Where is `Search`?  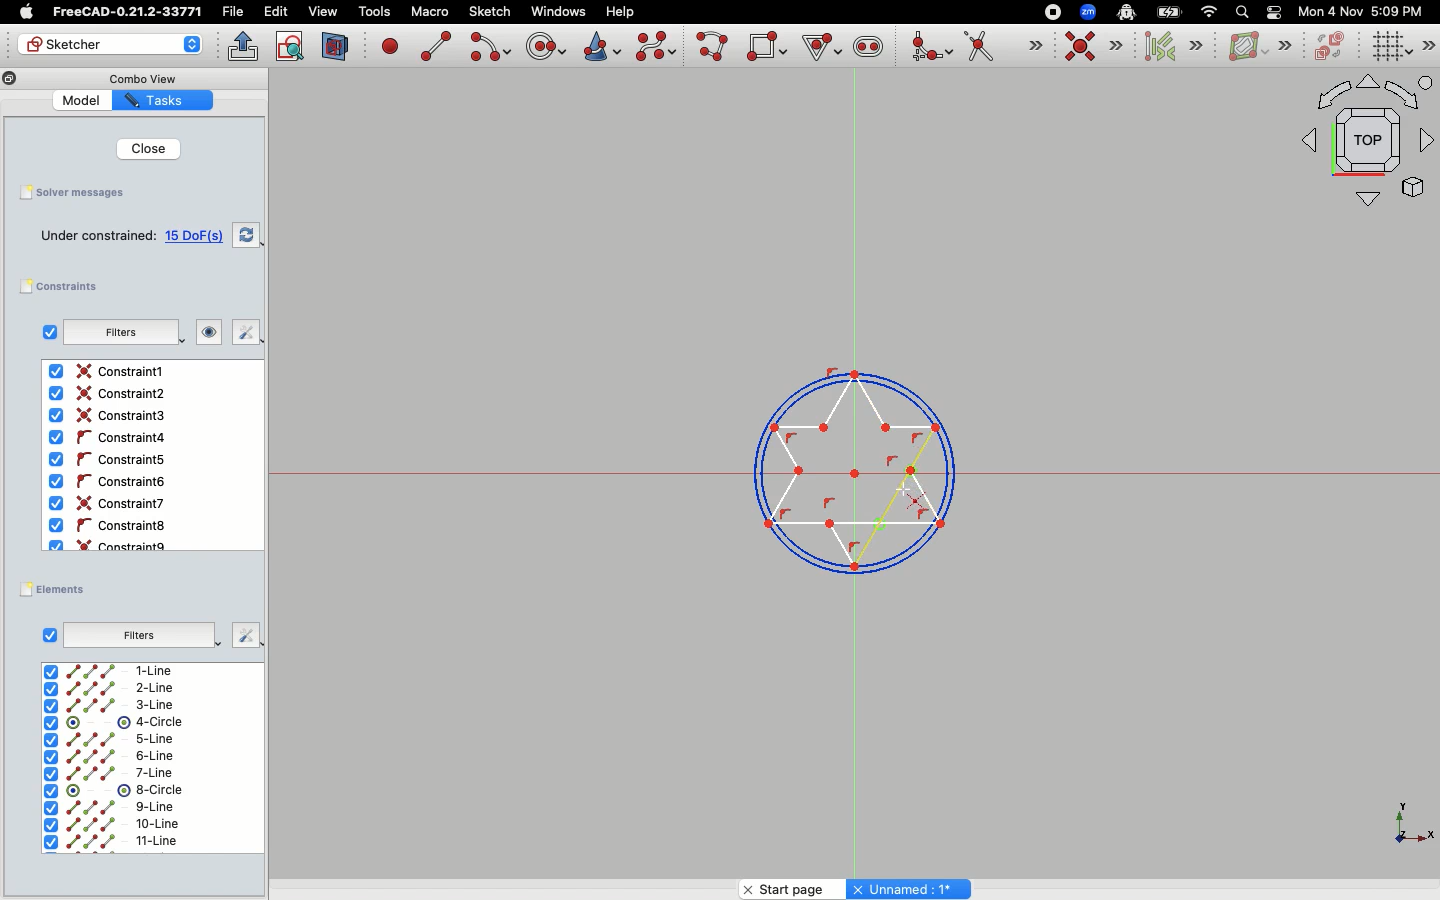
Search is located at coordinates (1241, 11).